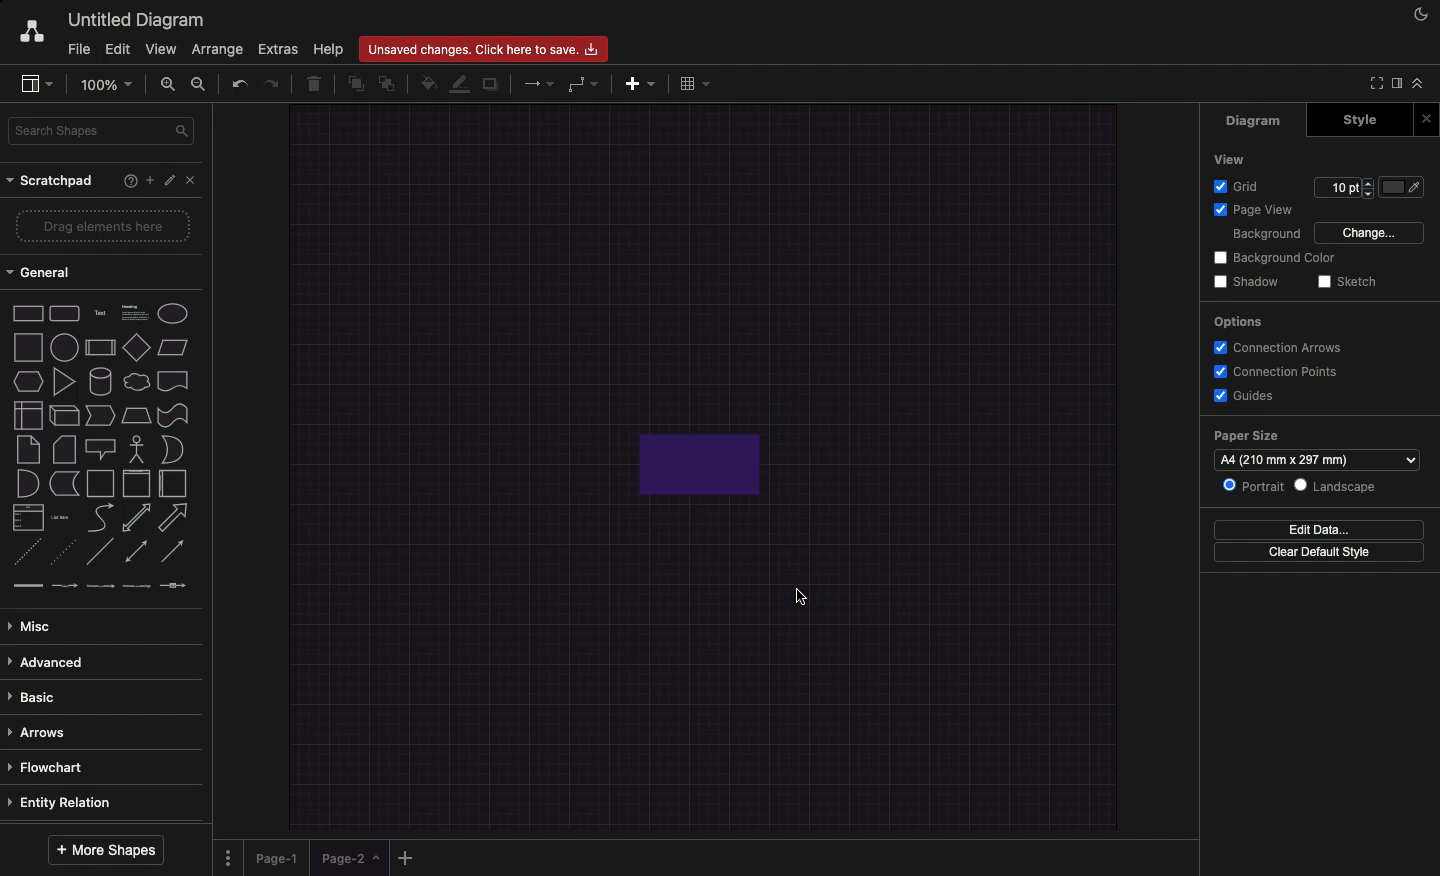  I want to click on Arrows, so click(42, 730).